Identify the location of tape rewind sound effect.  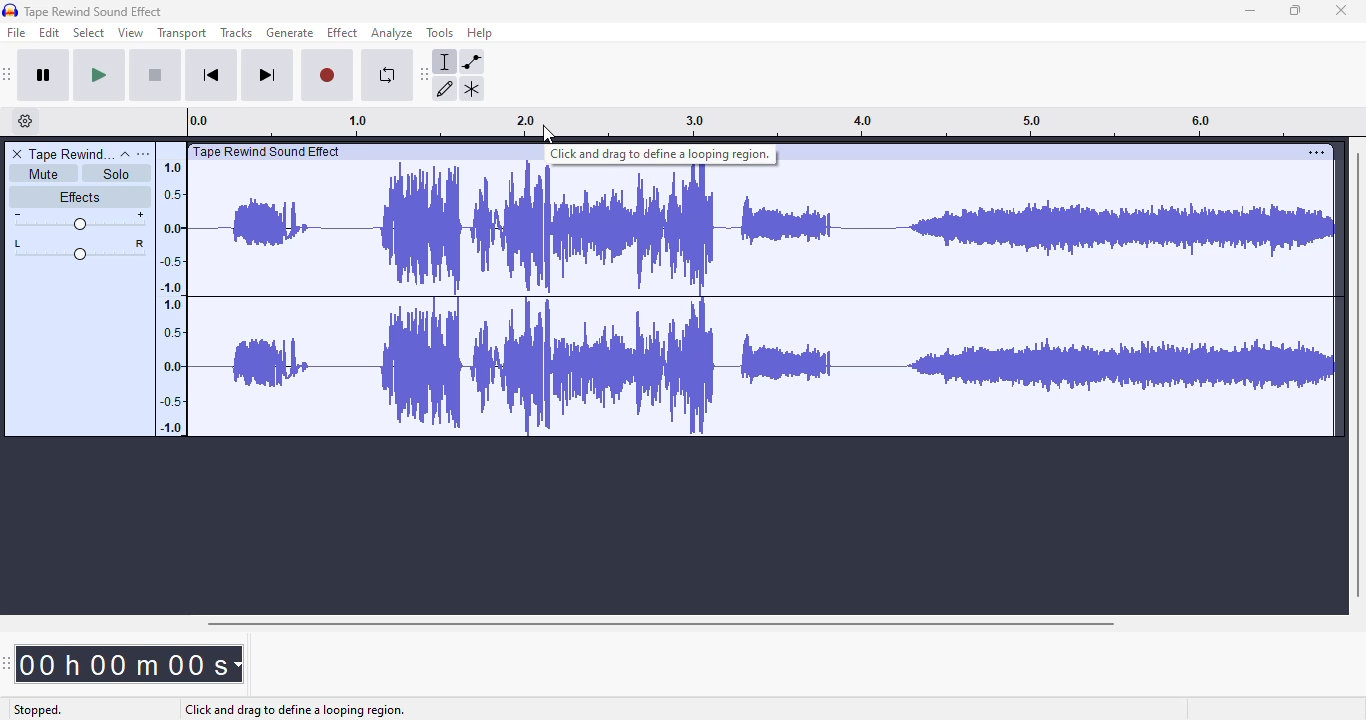
(70, 153).